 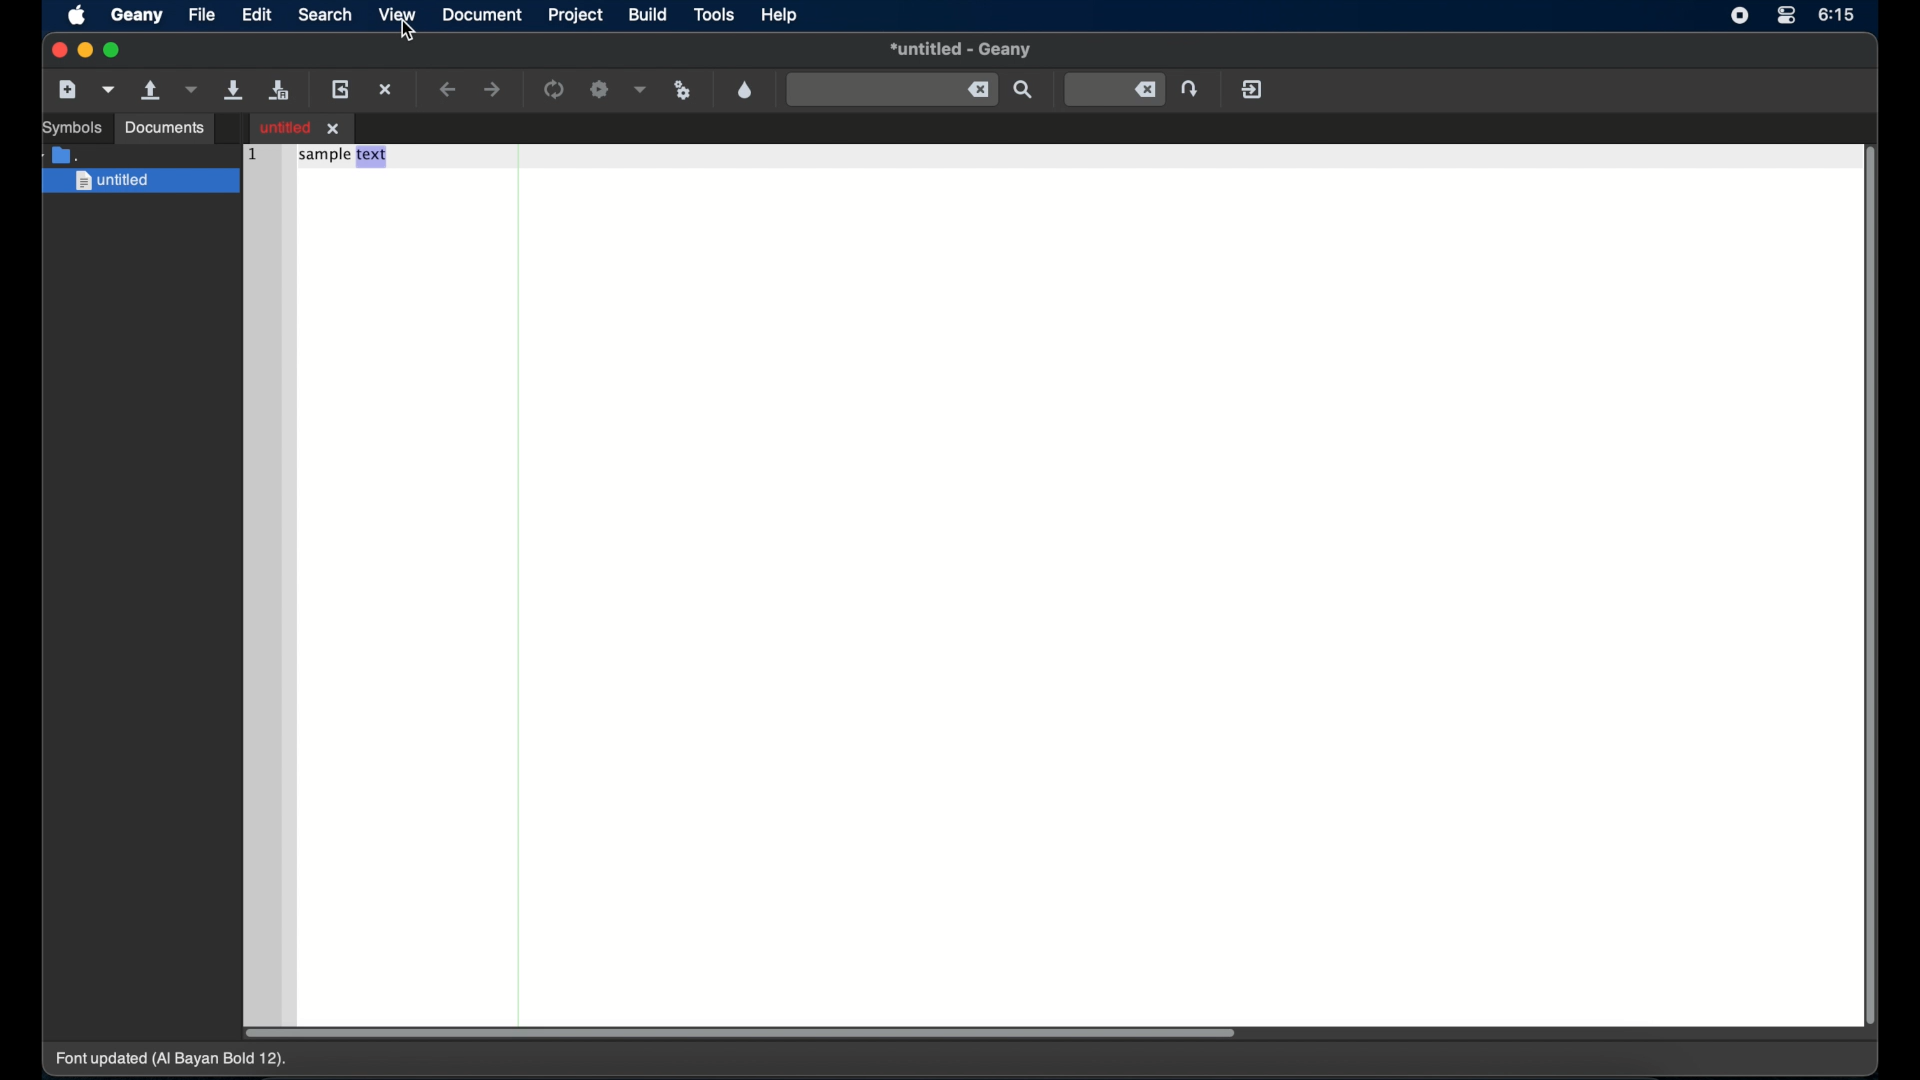 What do you see at coordinates (1252, 89) in the screenshot?
I see `quit geany` at bounding box center [1252, 89].